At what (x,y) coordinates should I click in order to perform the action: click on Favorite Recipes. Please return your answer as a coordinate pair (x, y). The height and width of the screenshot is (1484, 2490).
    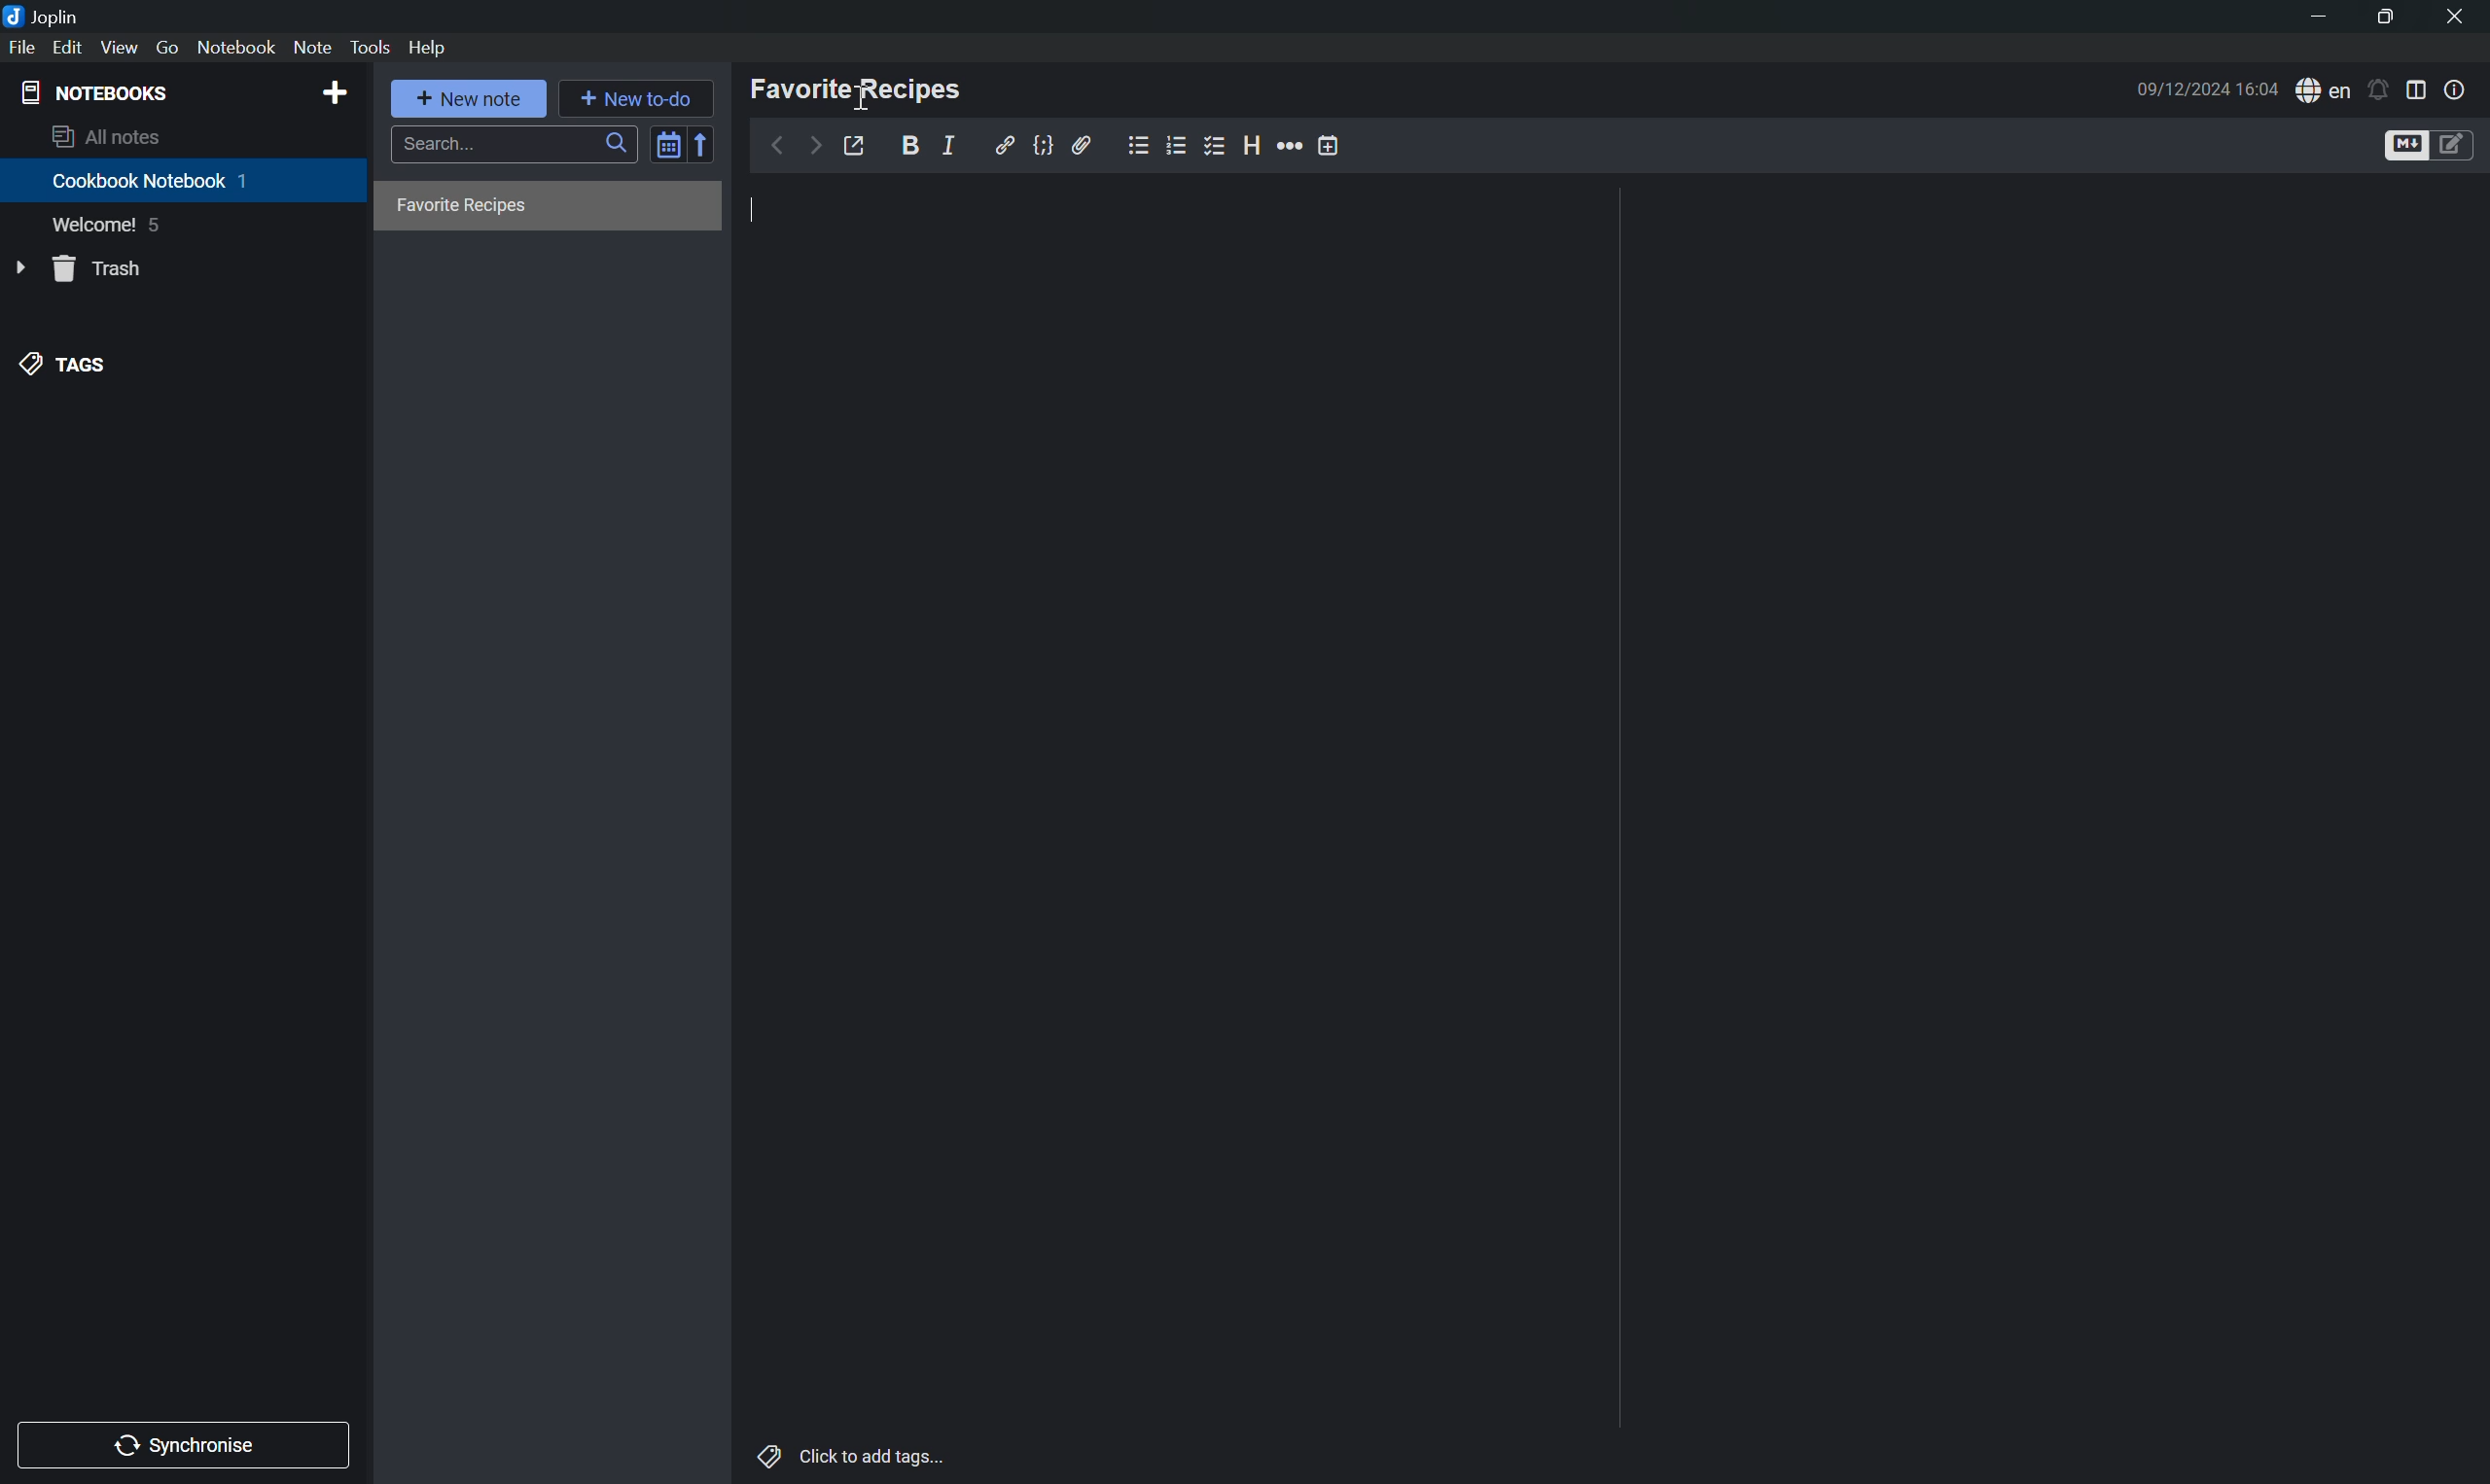
    Looking at the image, I should click on (859, 88).